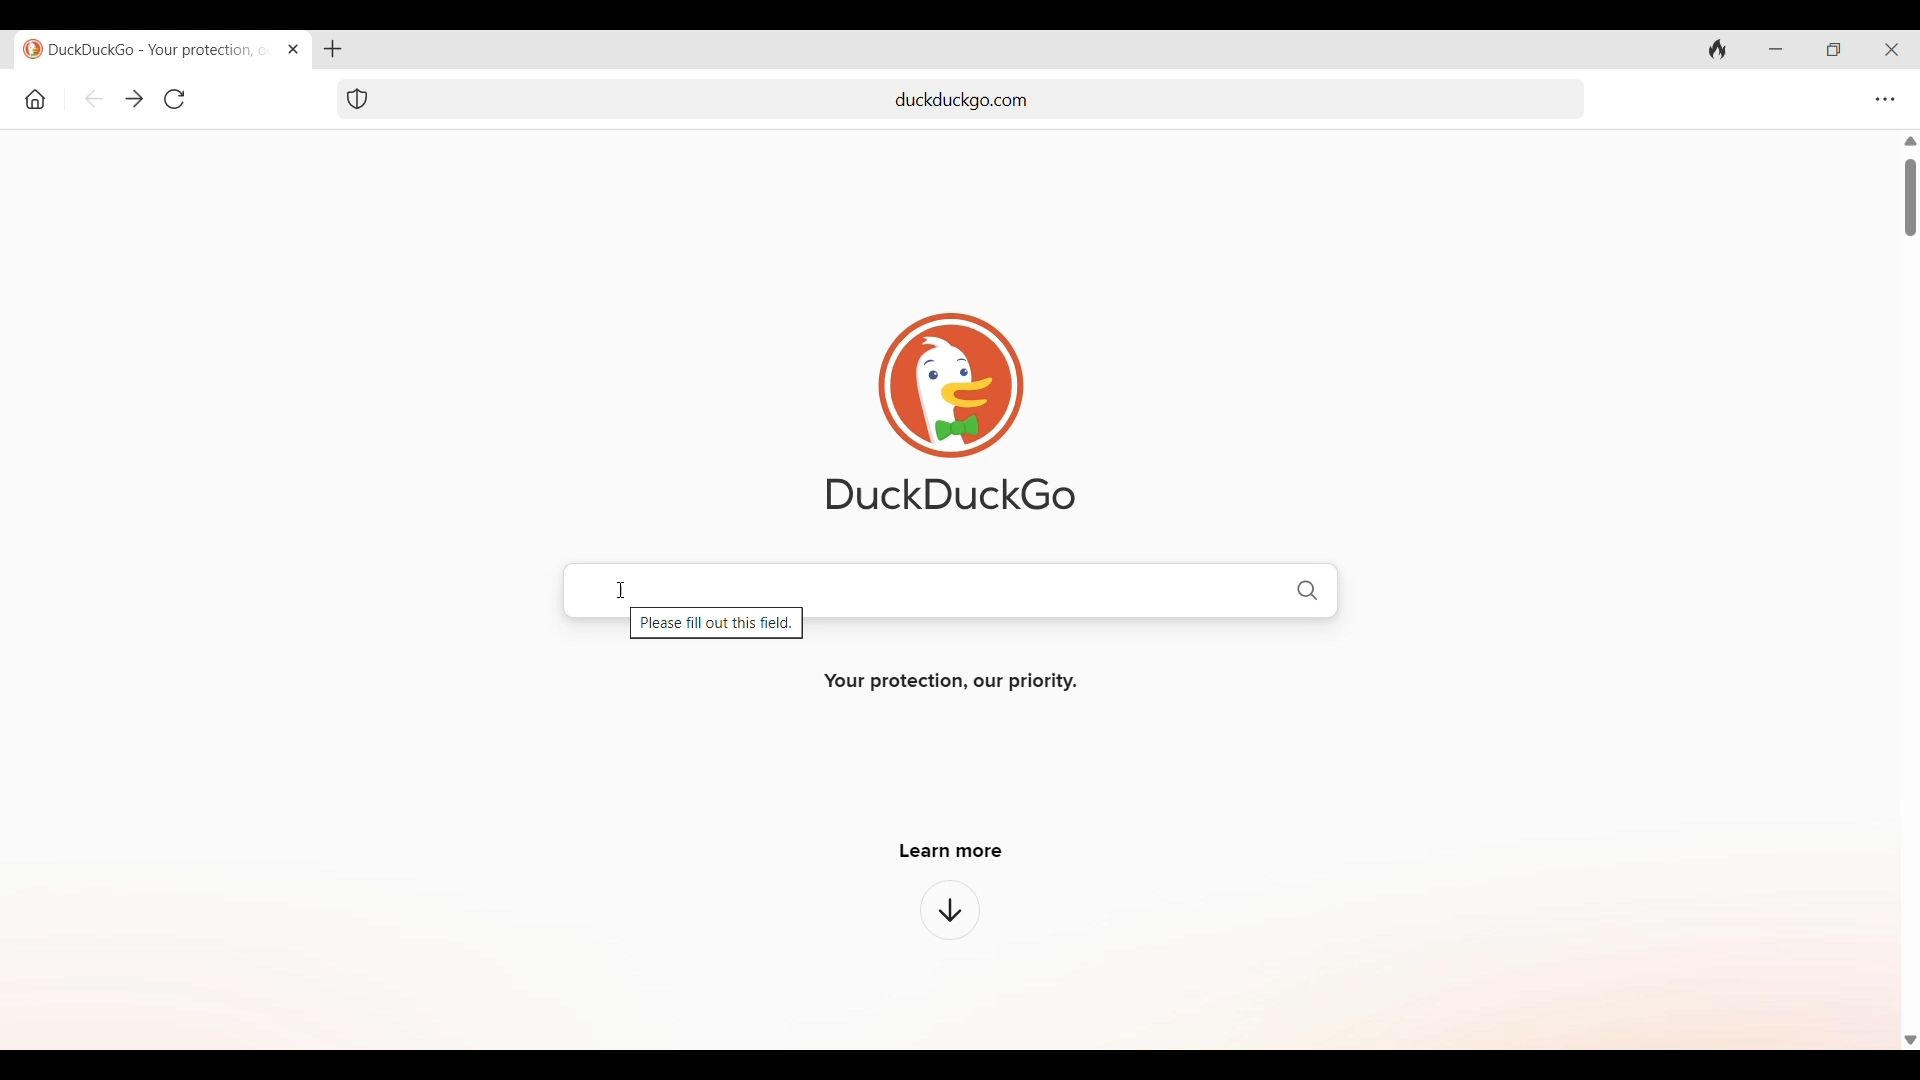 The image size is (1920, 1080). Describe the element at coordinates (951, 851) in the screenshot. I see `Learn more` at that location.